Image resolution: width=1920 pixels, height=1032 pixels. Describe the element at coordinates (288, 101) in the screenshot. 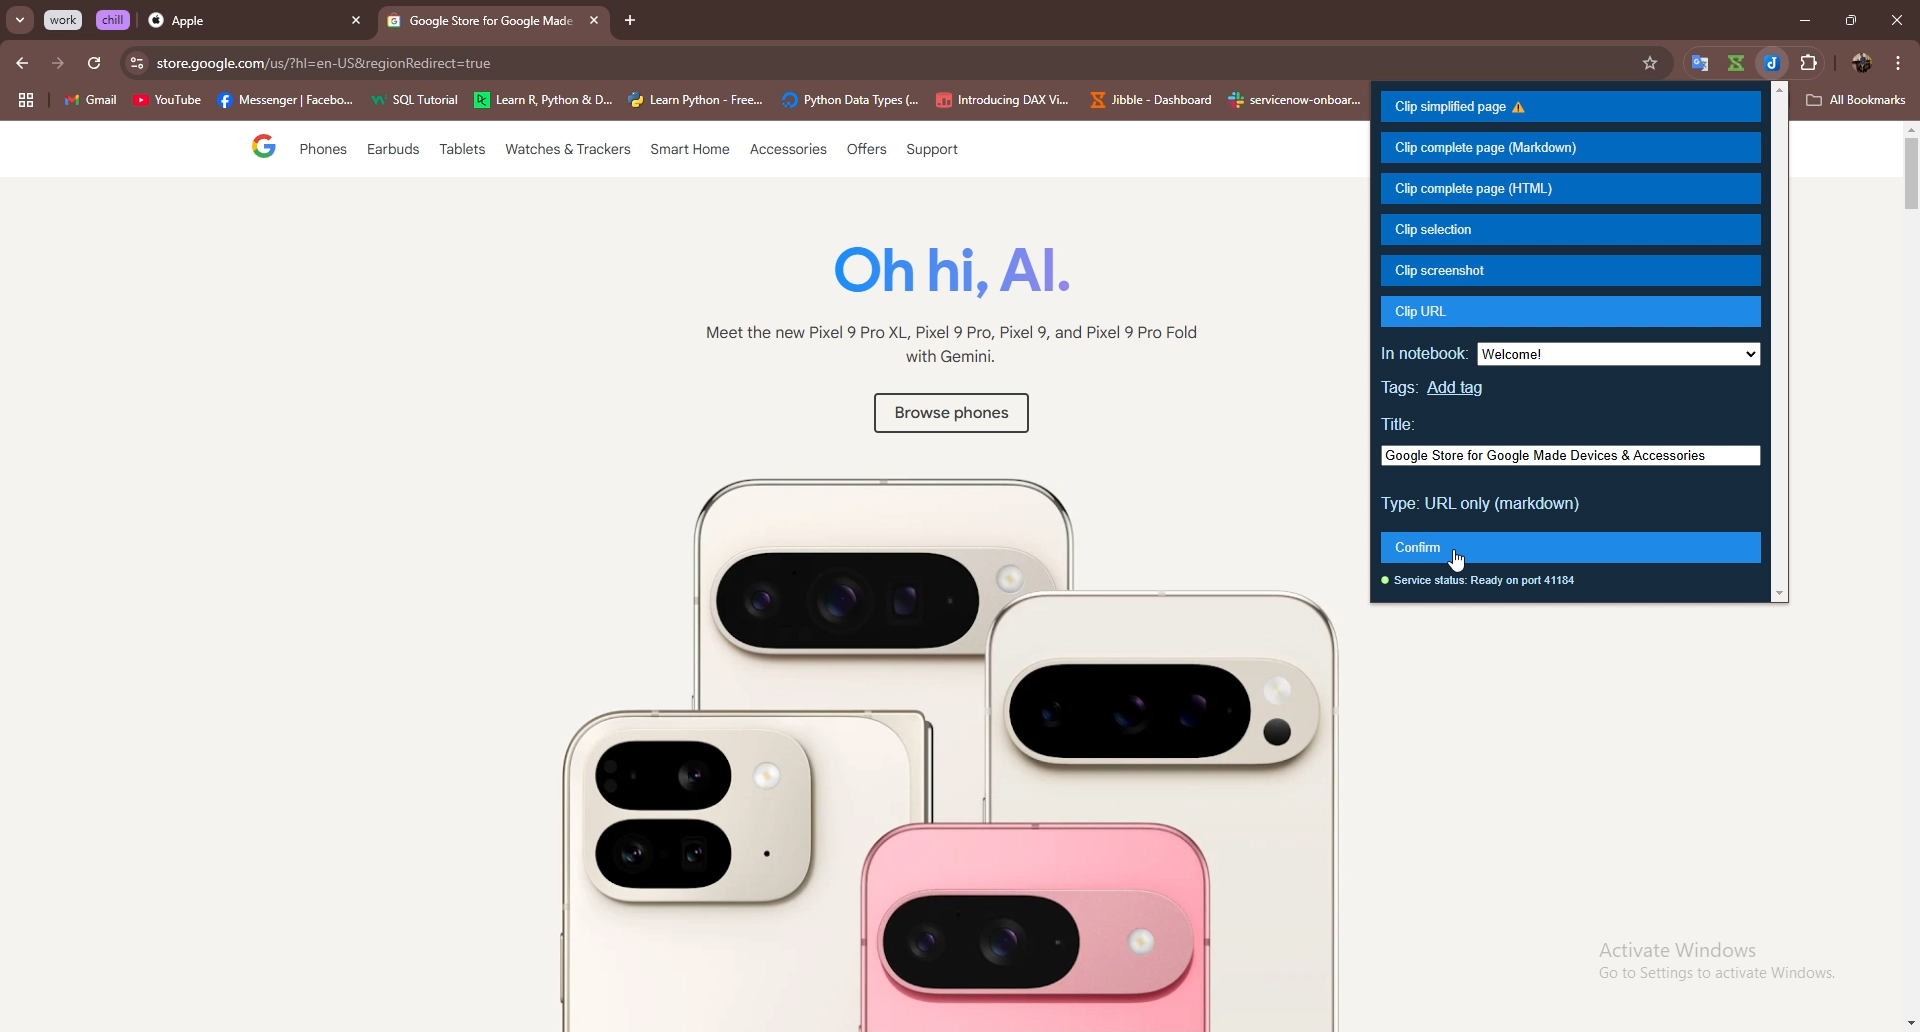

I see `Messenger|Faceb` at that location.